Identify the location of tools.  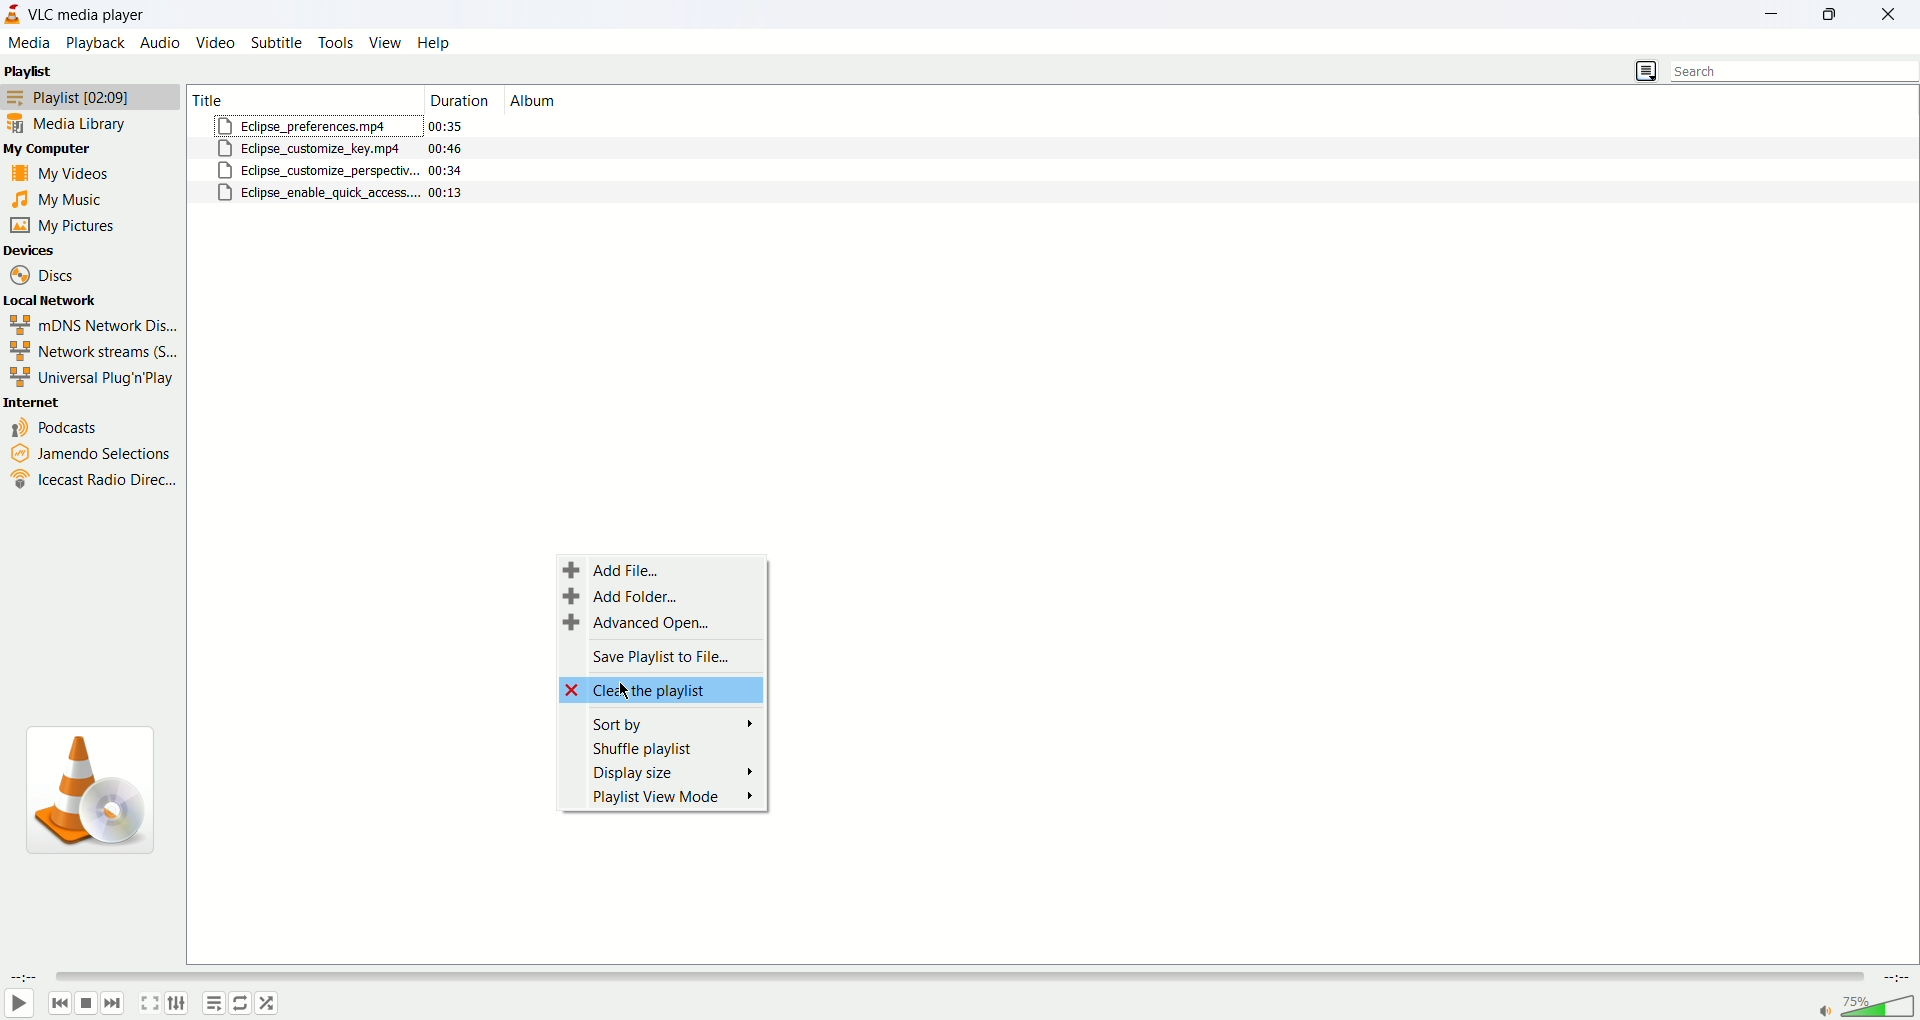
(335, 43).